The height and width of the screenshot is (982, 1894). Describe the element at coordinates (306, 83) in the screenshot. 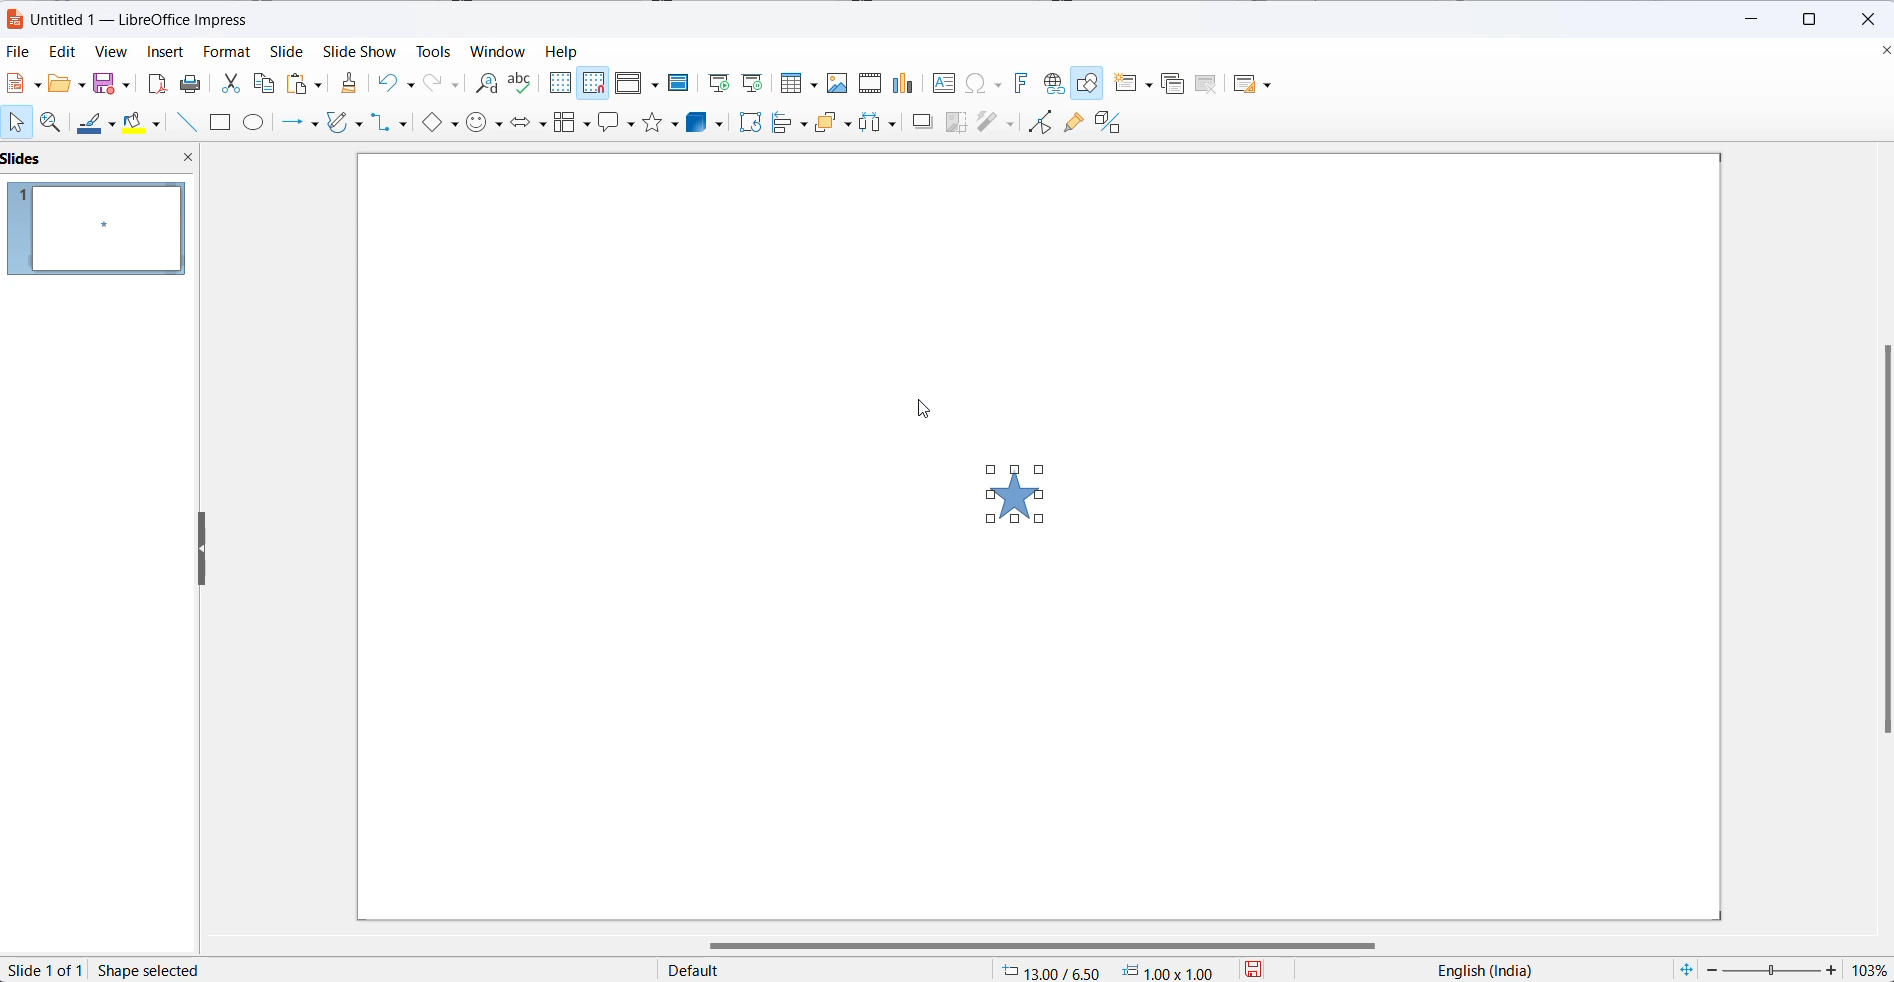

I see `paste options` at that location.